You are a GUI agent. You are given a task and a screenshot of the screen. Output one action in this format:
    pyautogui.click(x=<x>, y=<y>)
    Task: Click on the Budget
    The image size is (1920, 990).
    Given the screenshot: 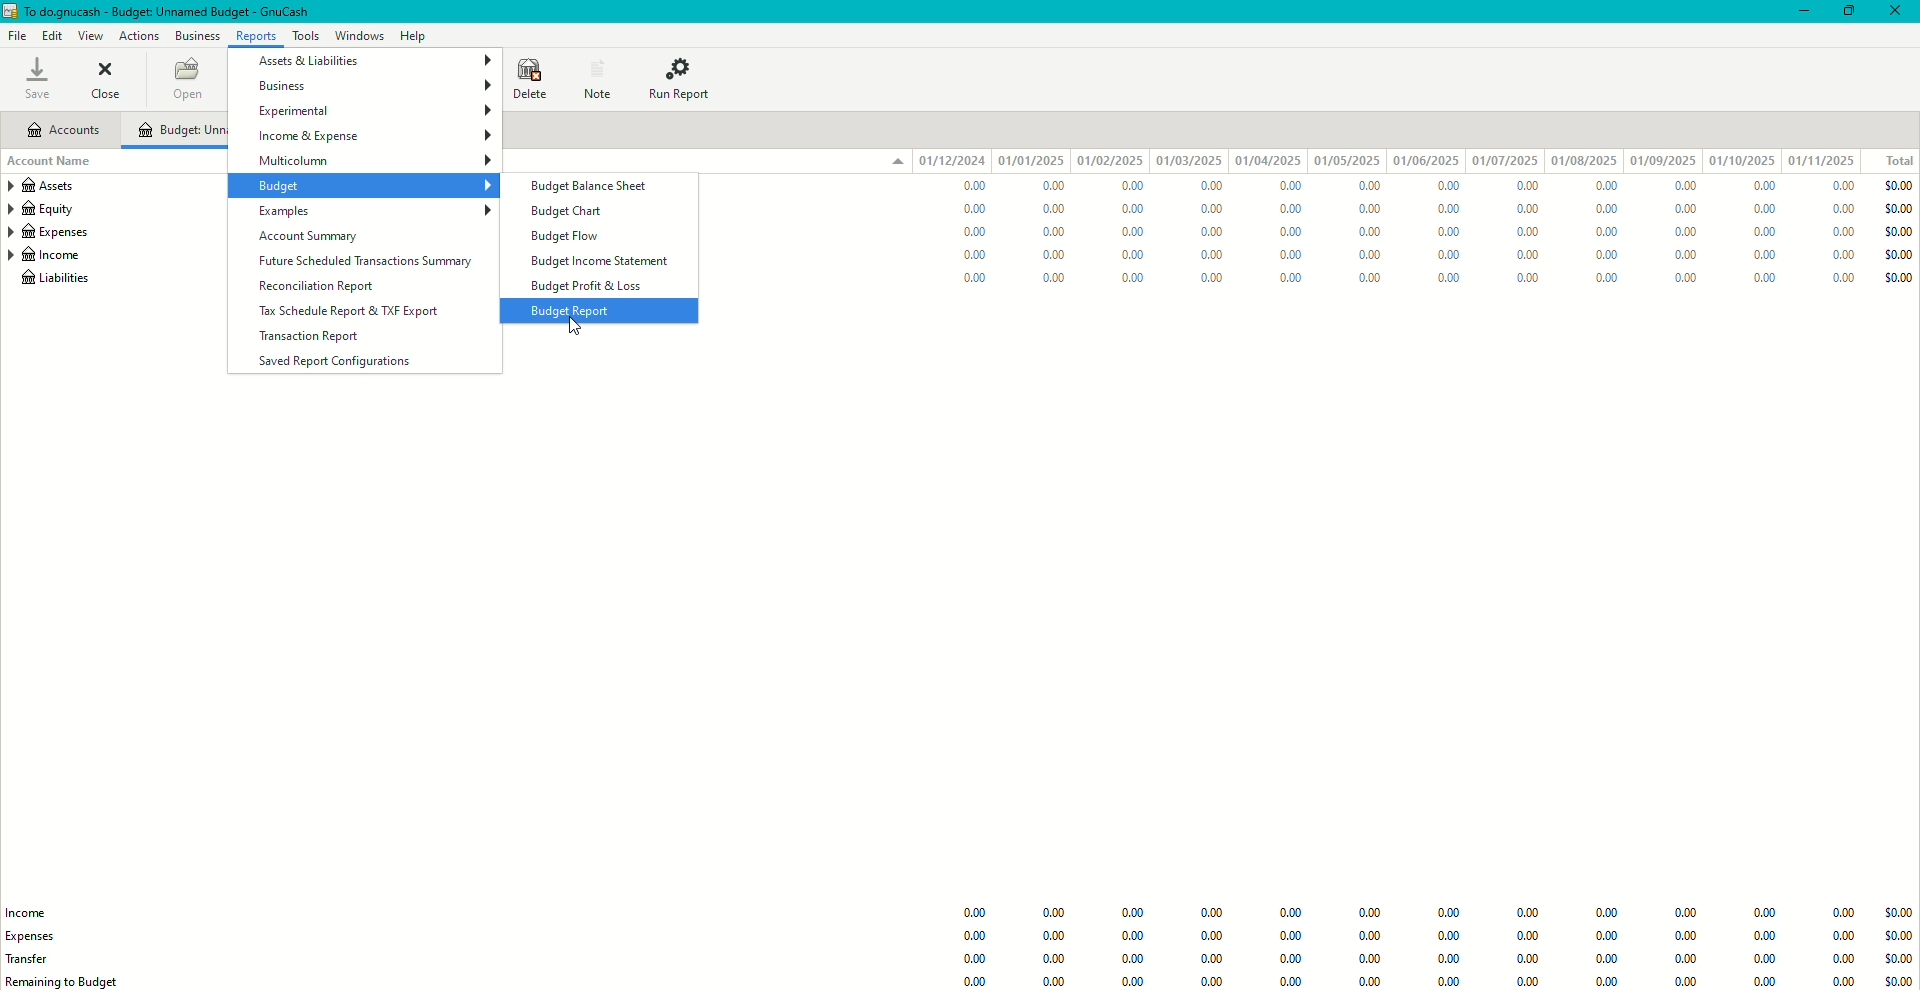 What is the action you would take?
    pyautogui.click(x=378, y=186)
    